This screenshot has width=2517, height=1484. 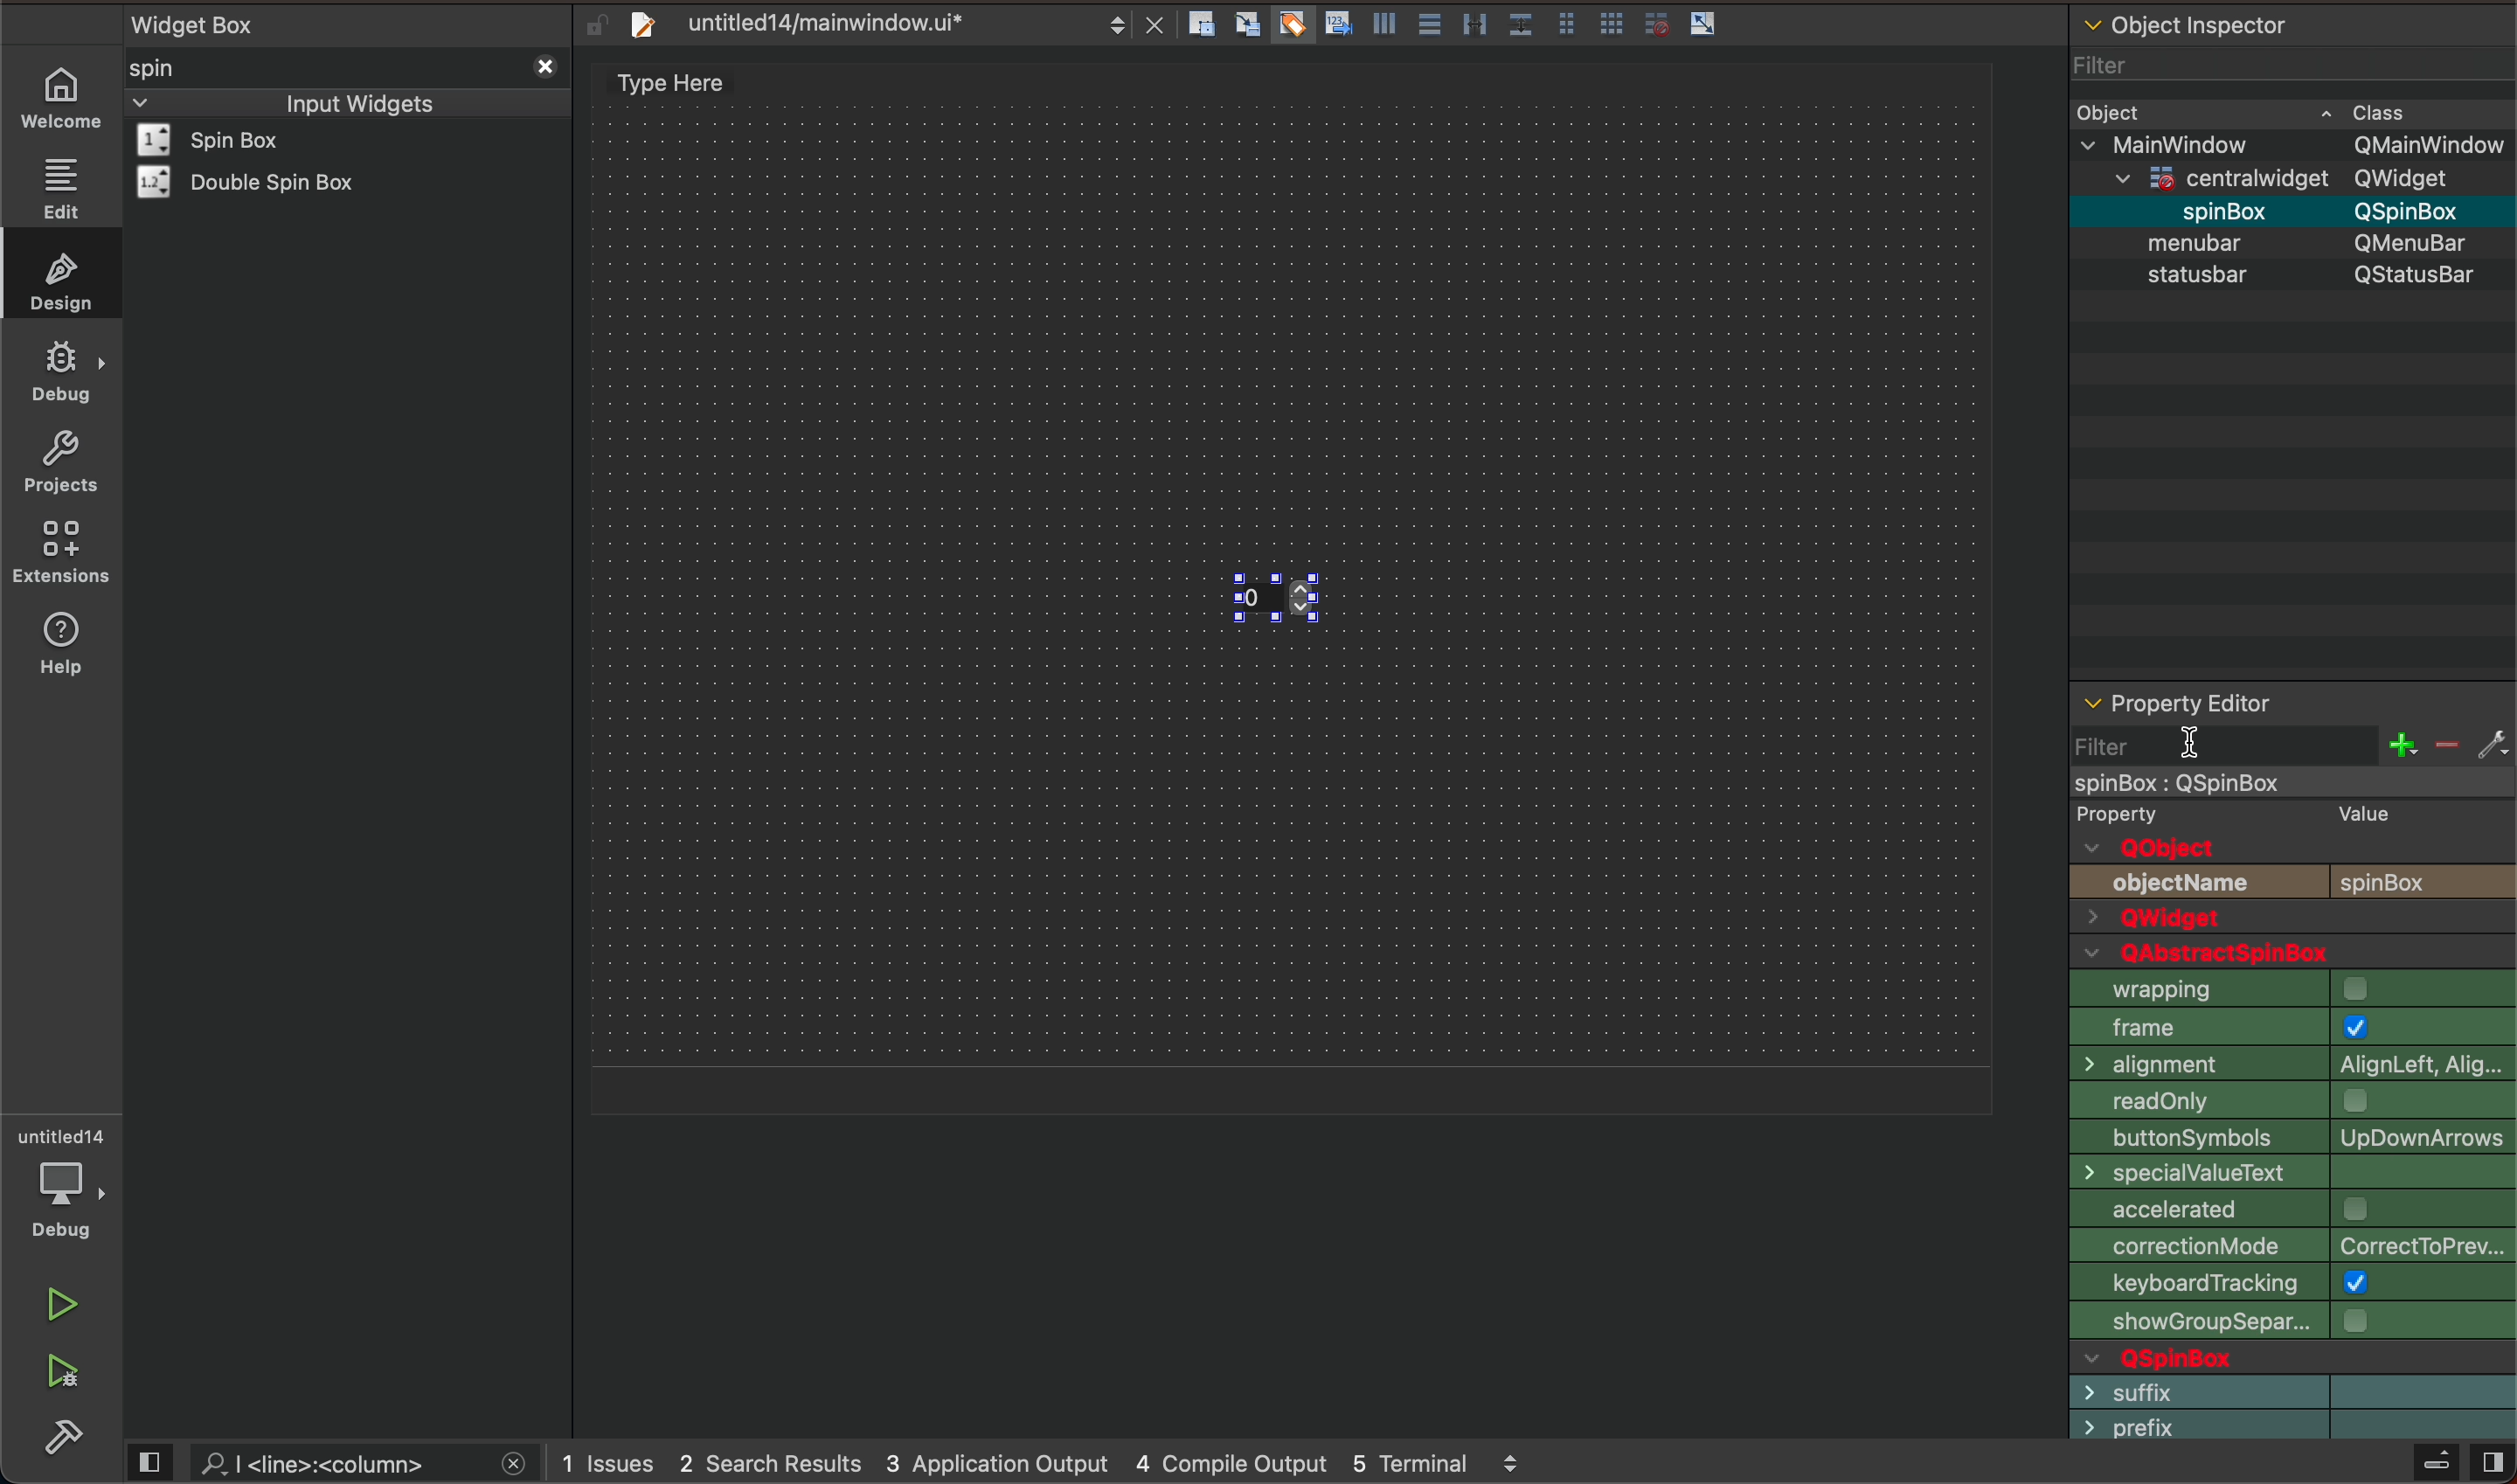 I want to click on , so click(x=2416, y=210).